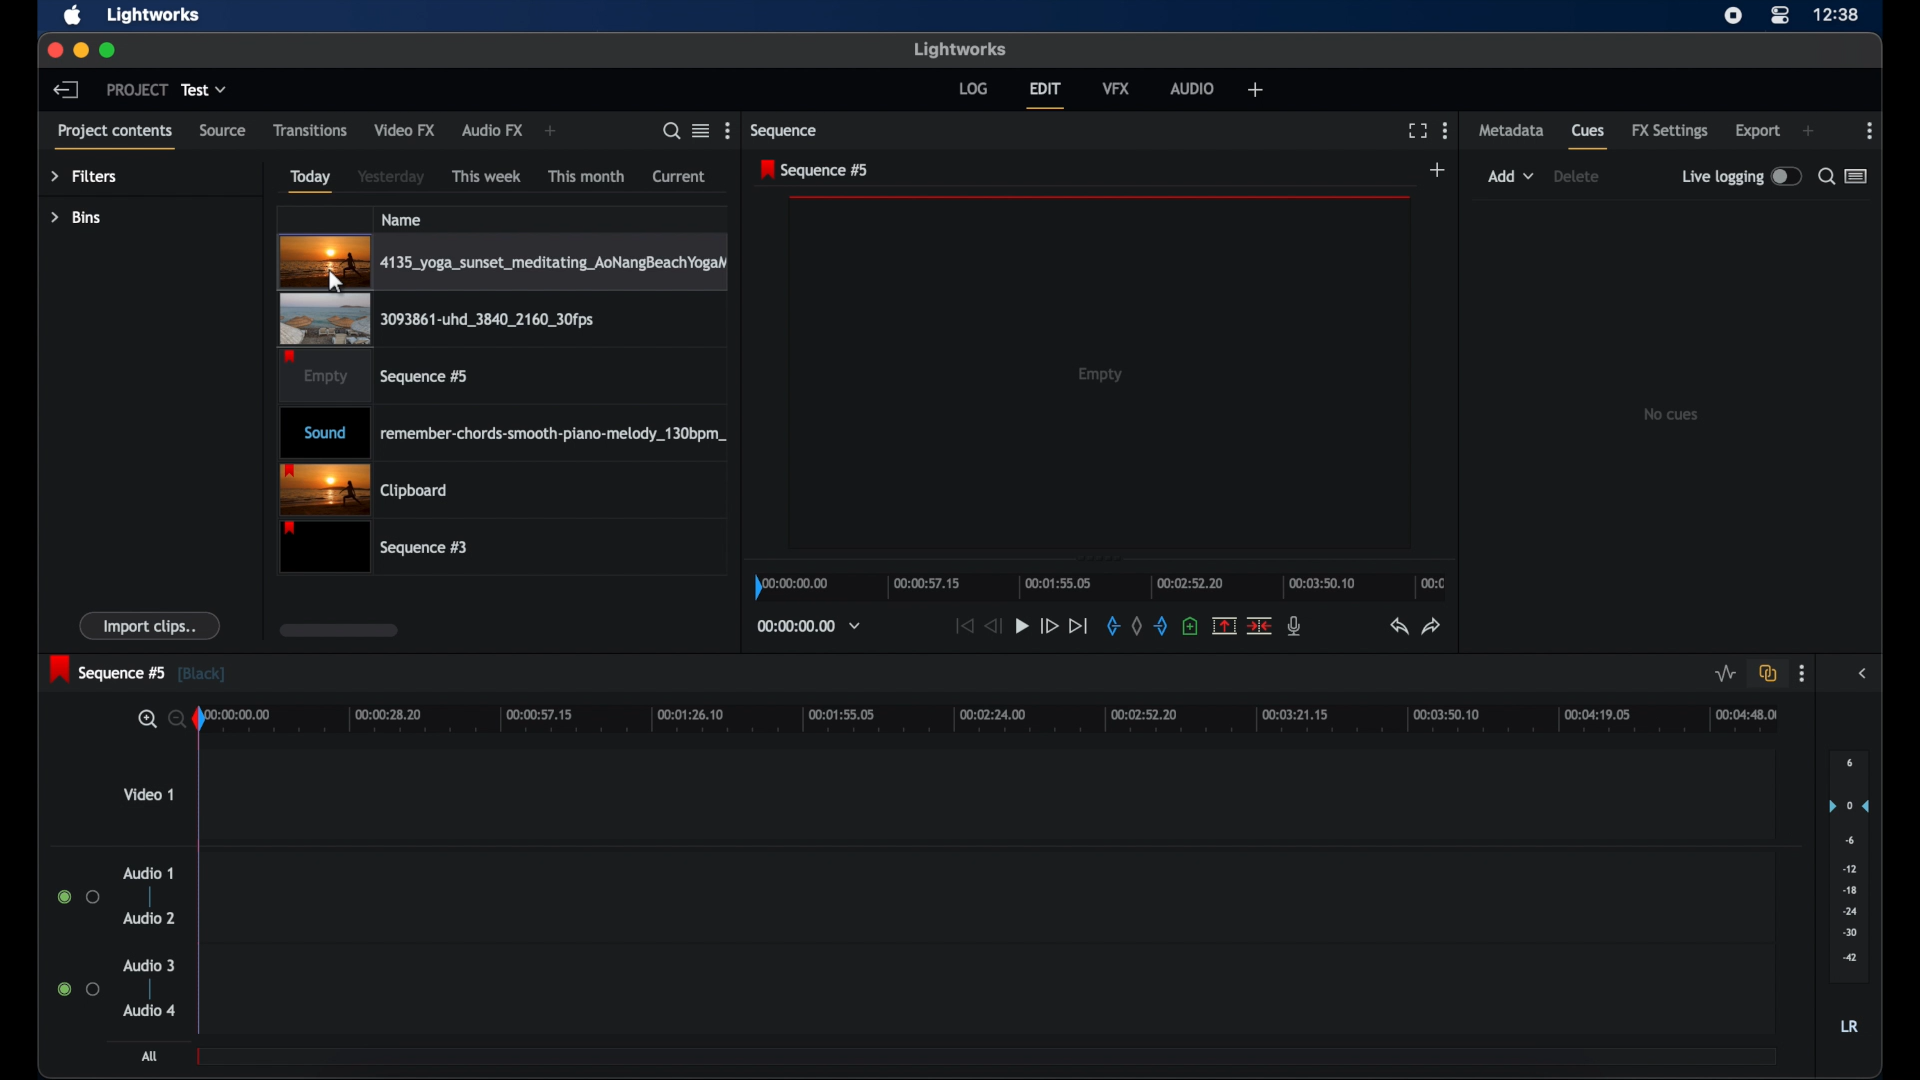 The image size is (1920, 1080). I want to click on filters, so click(83, 177).